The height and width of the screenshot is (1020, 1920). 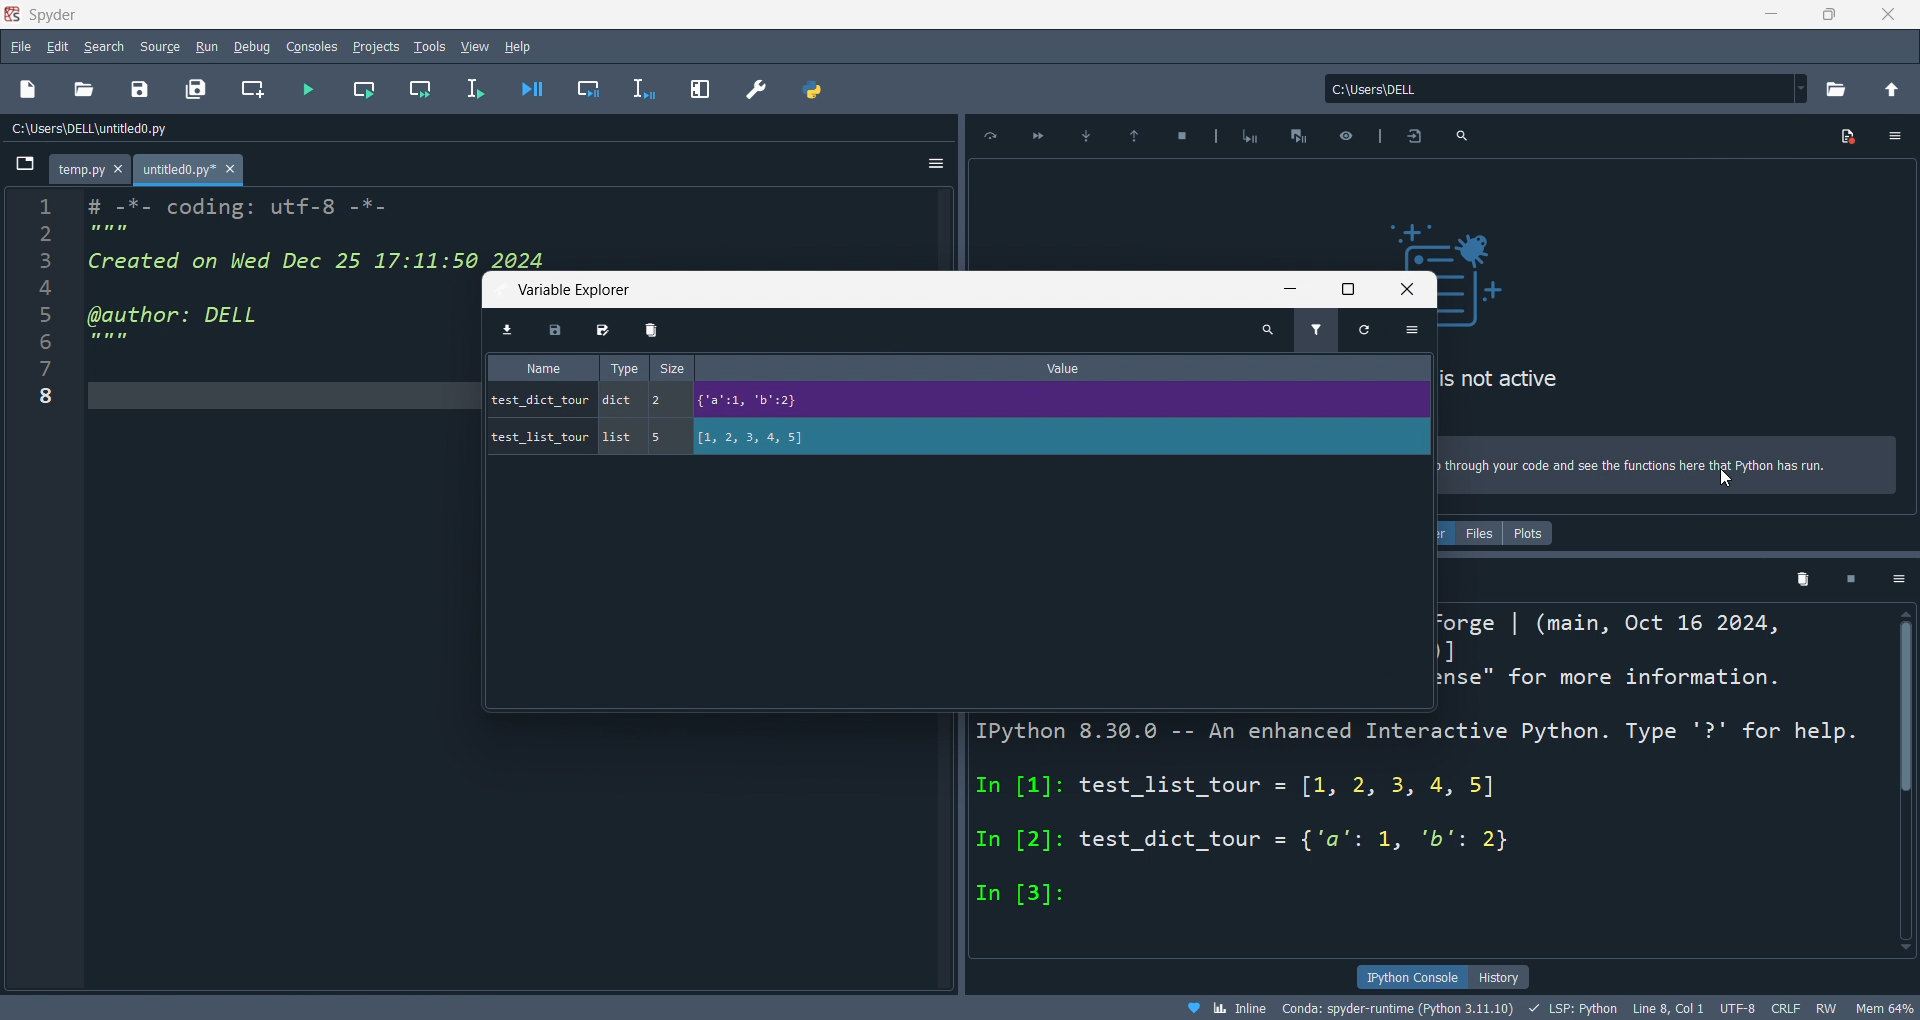 I want to click on current directory: c:\users\dell, so click(x=1562, y=90).